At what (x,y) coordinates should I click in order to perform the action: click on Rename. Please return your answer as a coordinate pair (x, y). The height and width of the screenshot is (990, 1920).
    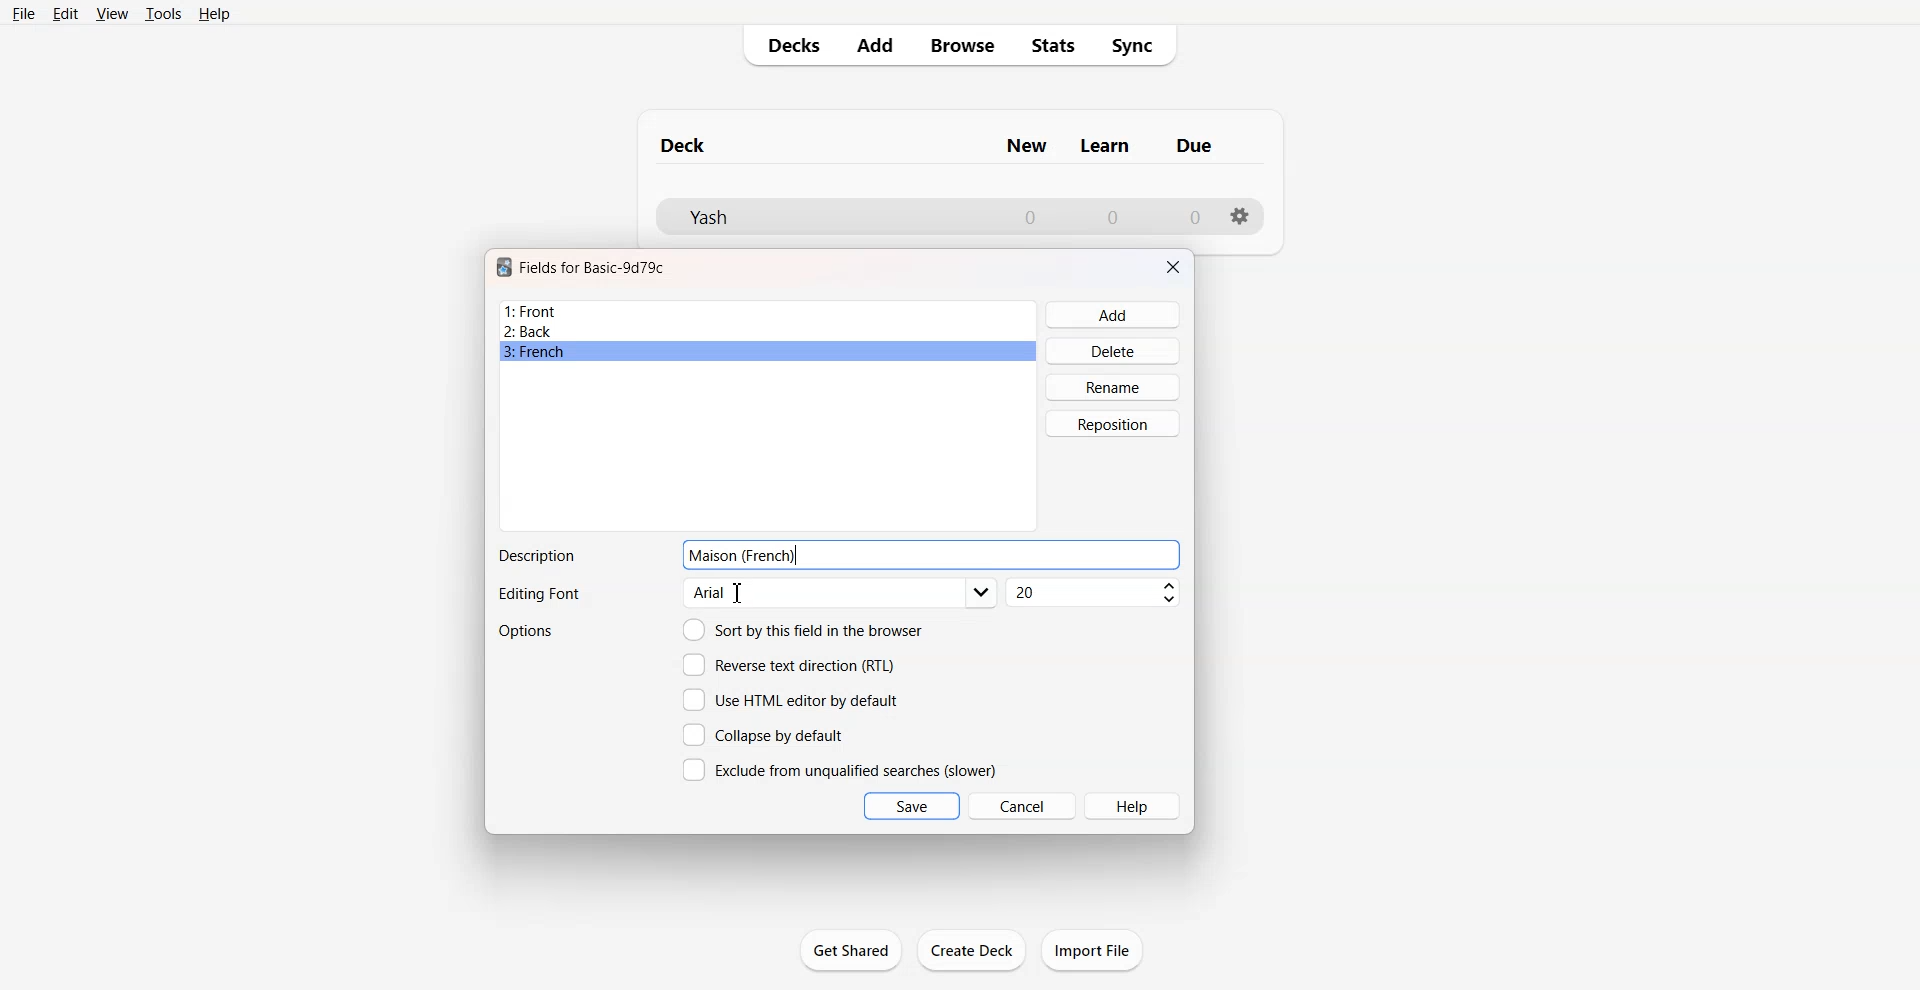
    Looking at the image, I should click on (1114, 387).